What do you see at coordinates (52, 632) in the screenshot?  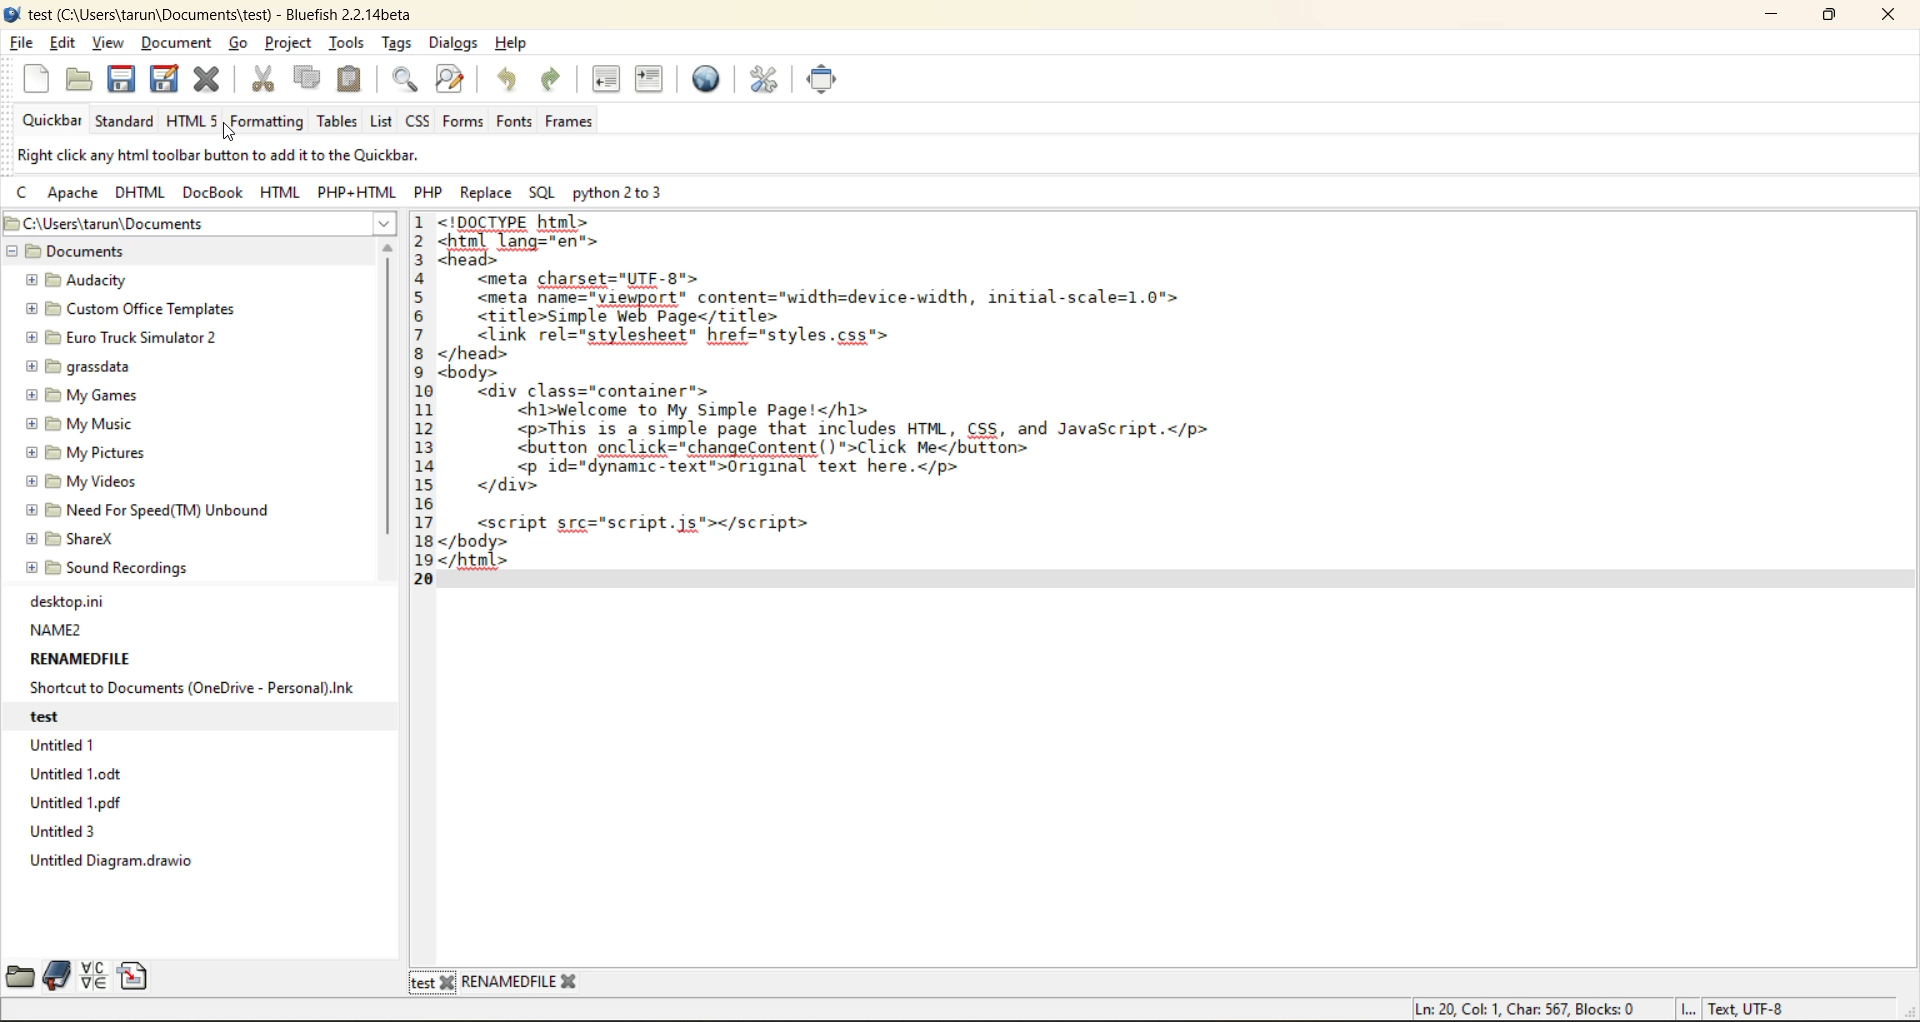 I see `NAME2` at bounding box center [52, 632].